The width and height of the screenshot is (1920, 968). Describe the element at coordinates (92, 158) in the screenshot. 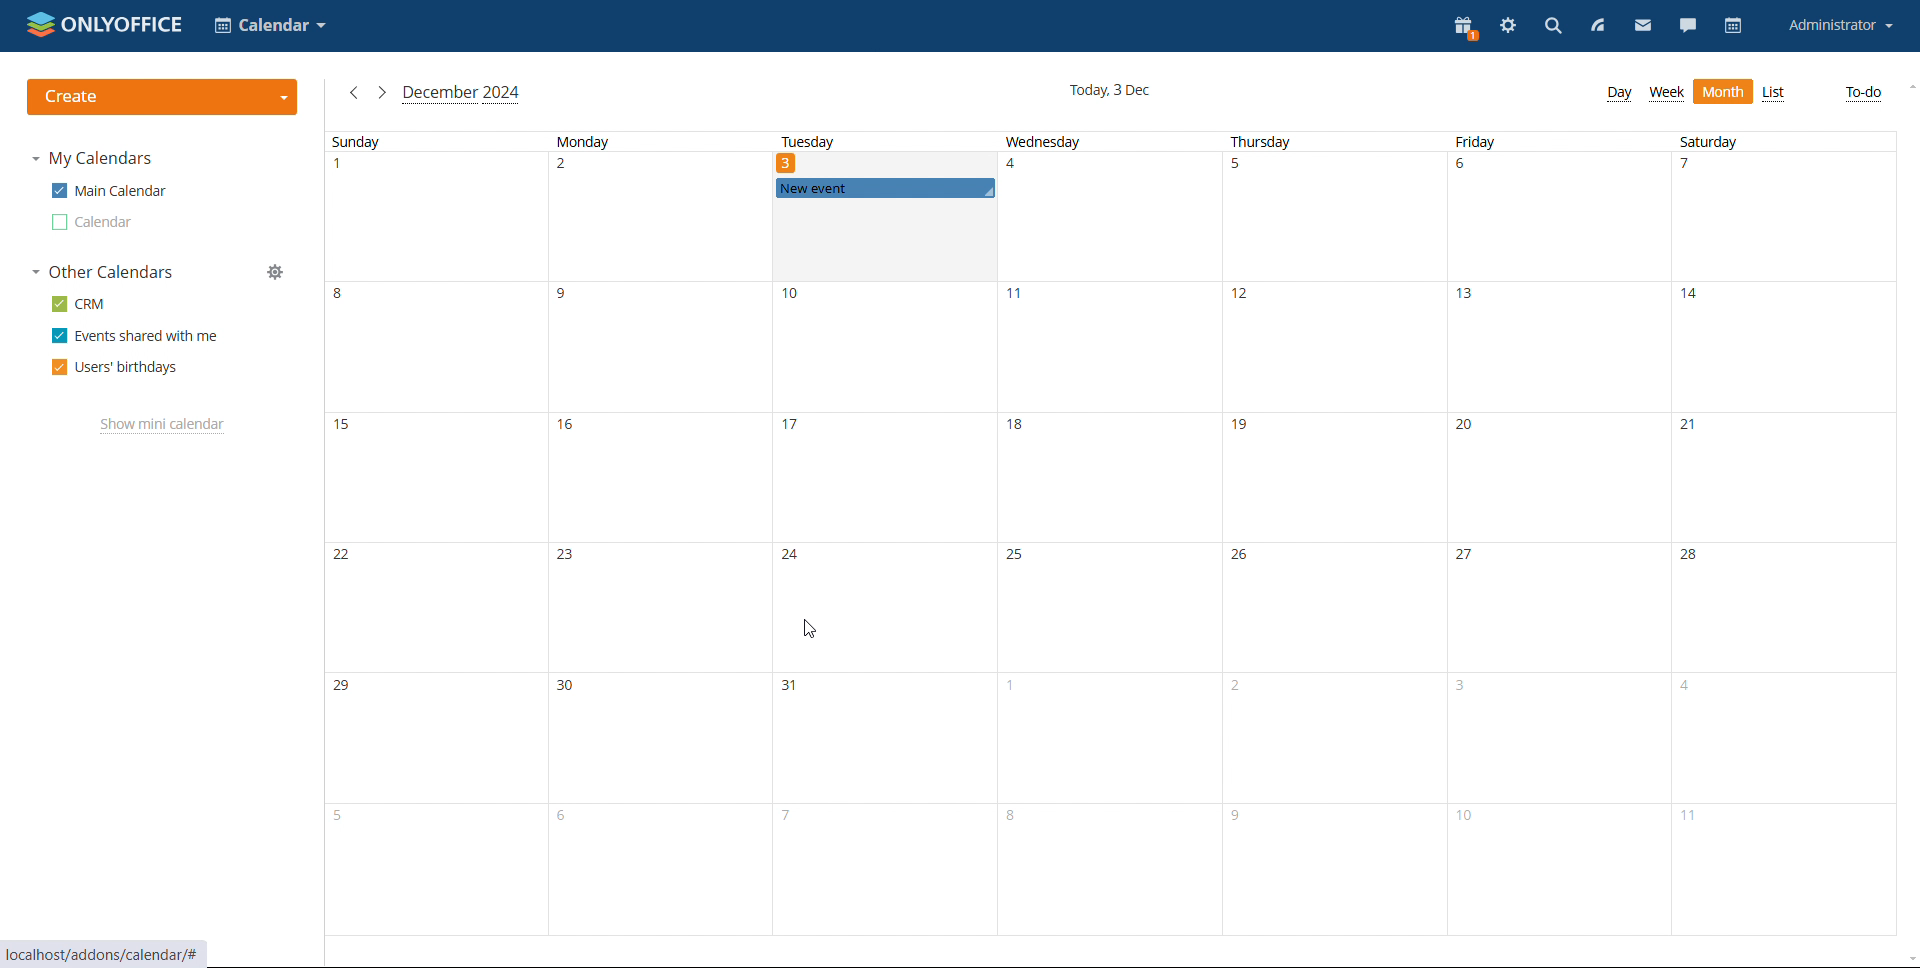

I see `my calendars` at that location.